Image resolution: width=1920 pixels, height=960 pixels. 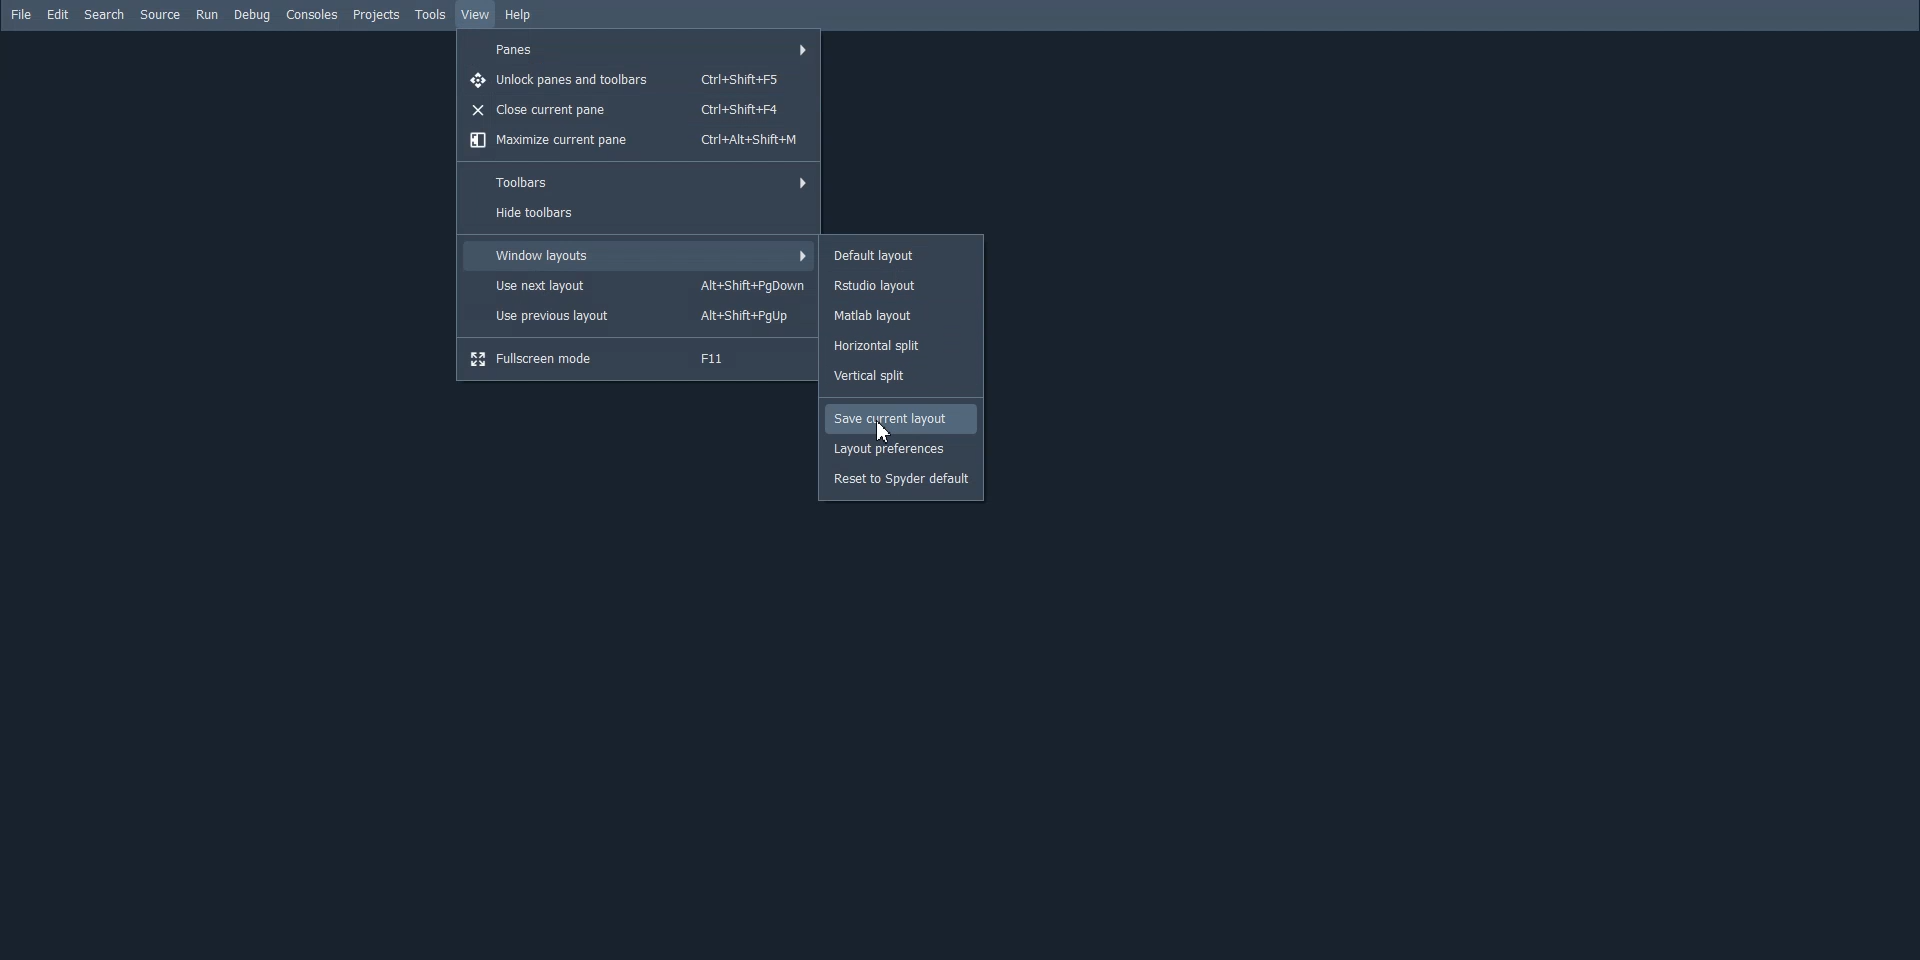 What do you see at coordinates (474, 15) in the screenshot?
I see `View` at bounding box center [474, 15].